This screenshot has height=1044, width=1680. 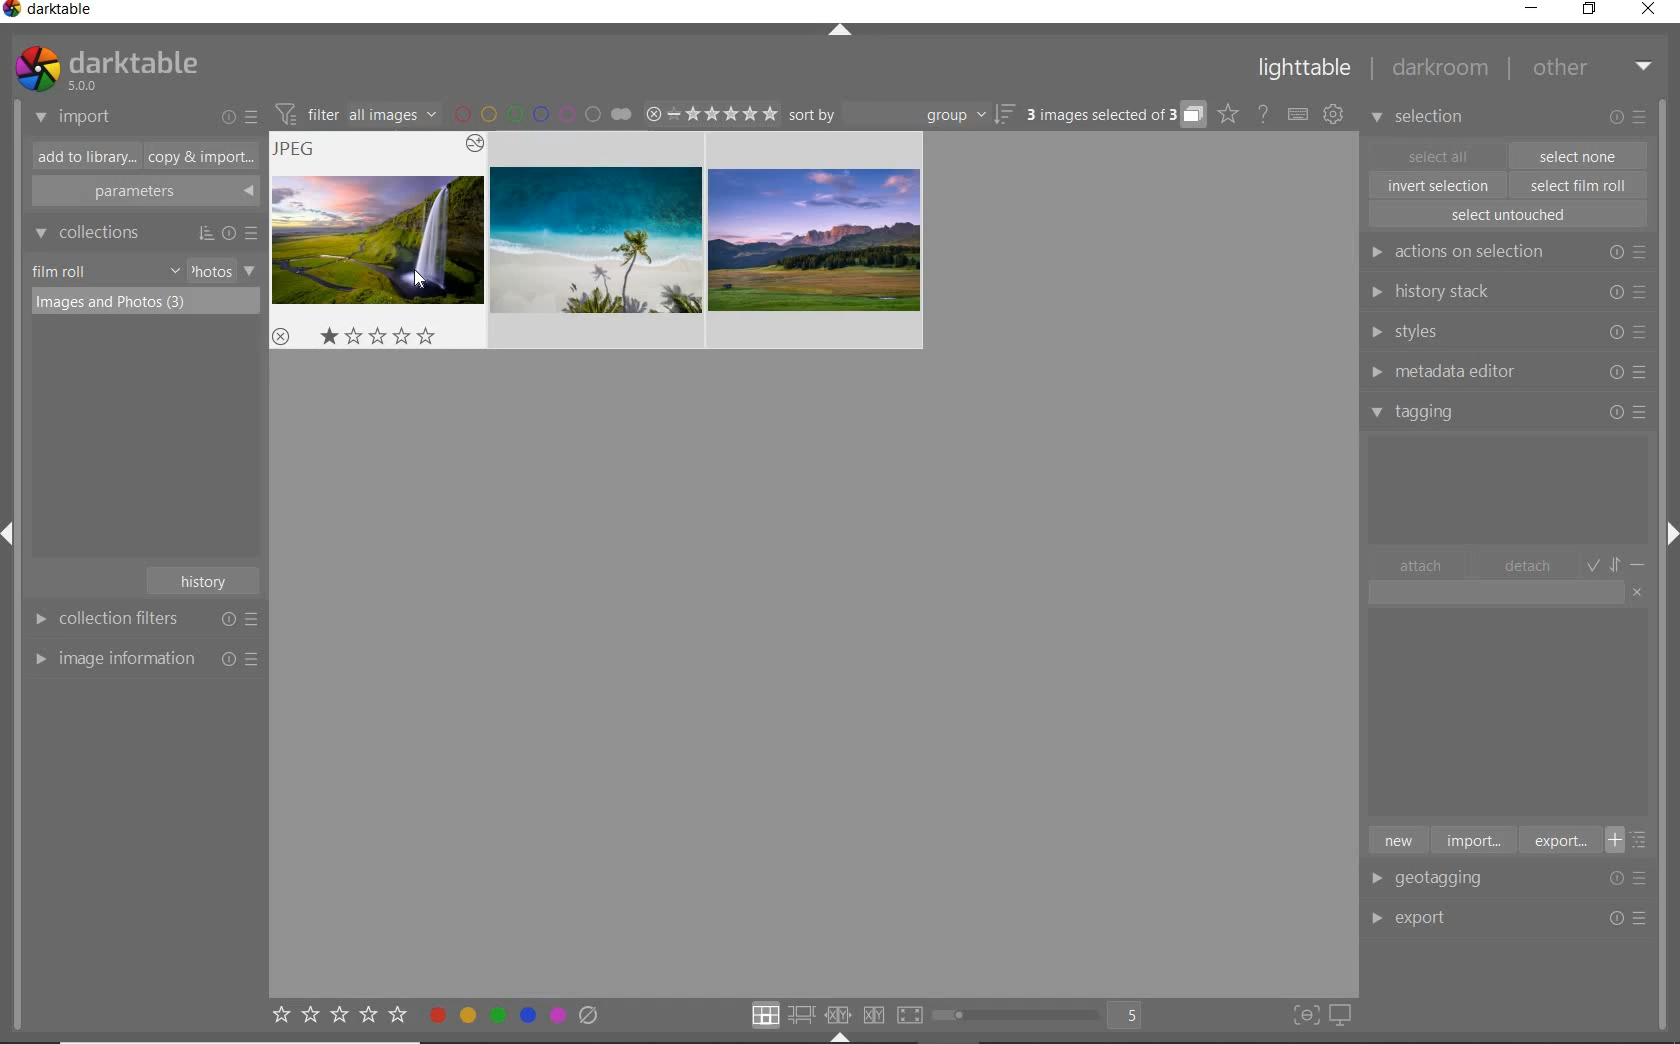 I want to click on attach, so click(x=1421, y=565).